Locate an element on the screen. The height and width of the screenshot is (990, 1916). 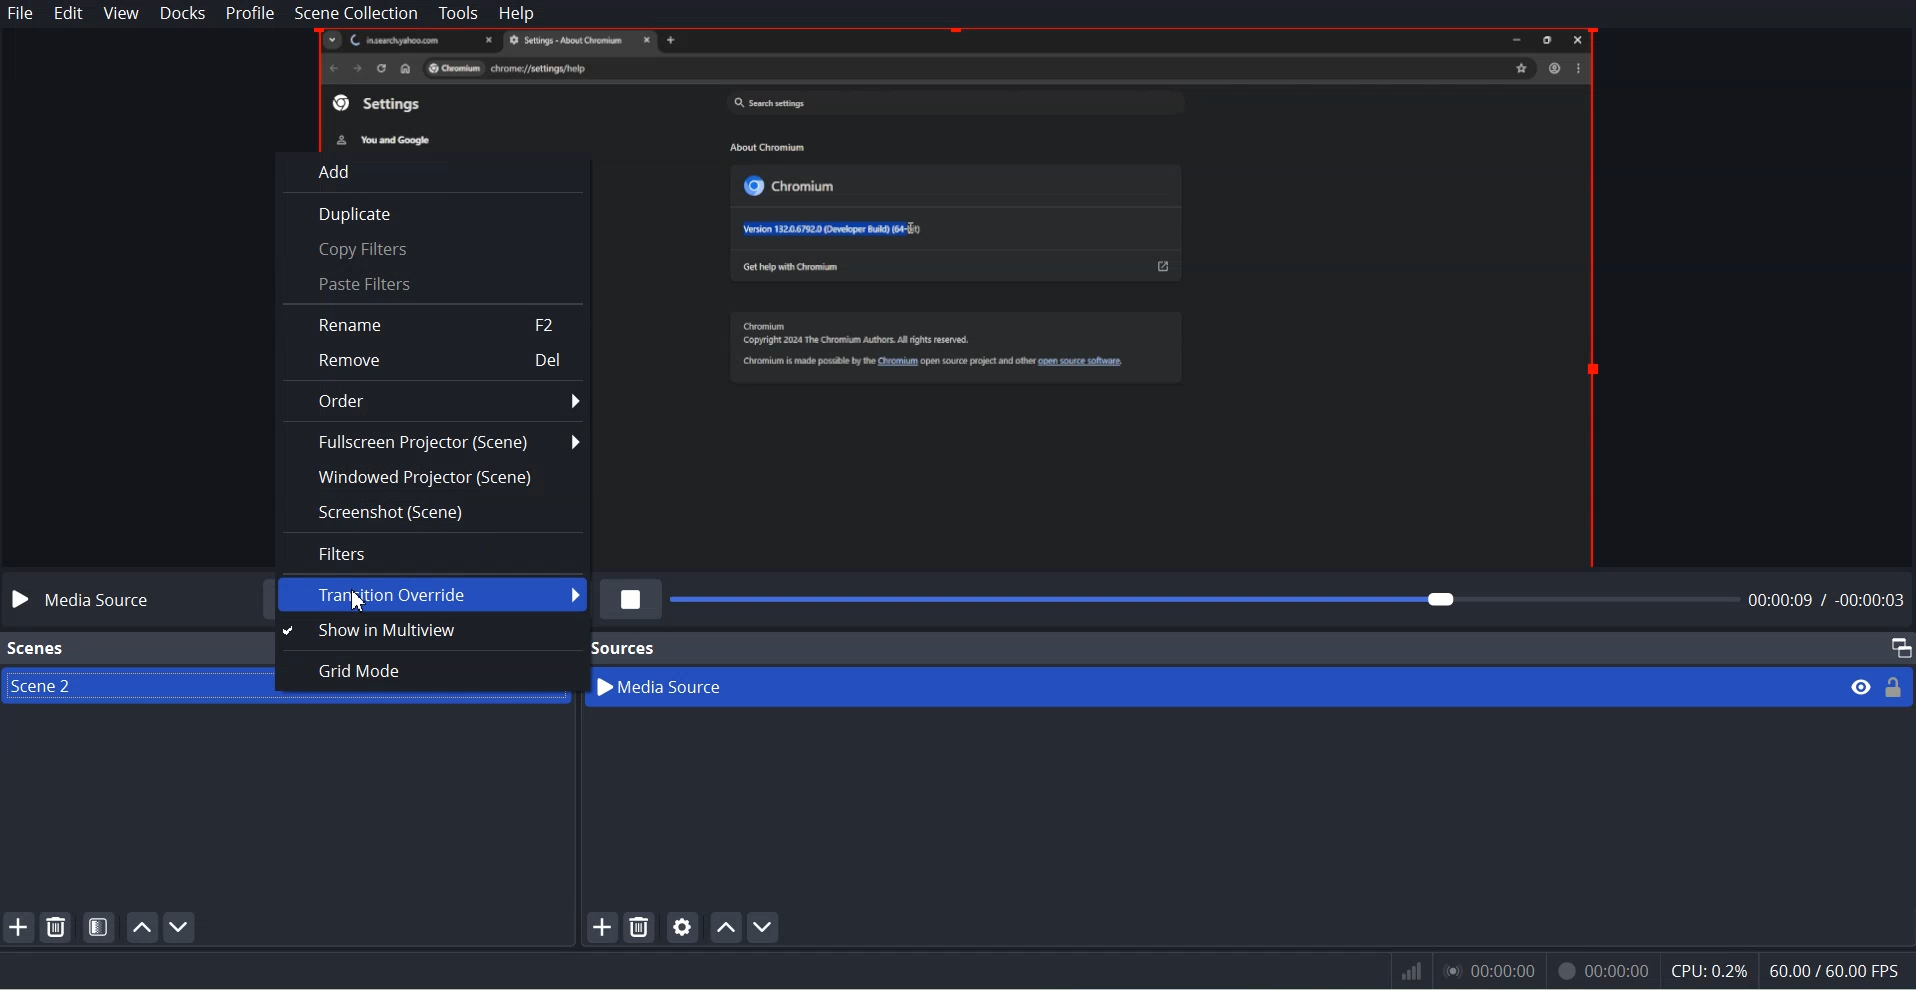
Open Scene Filter is located at coordinates (100, 926).